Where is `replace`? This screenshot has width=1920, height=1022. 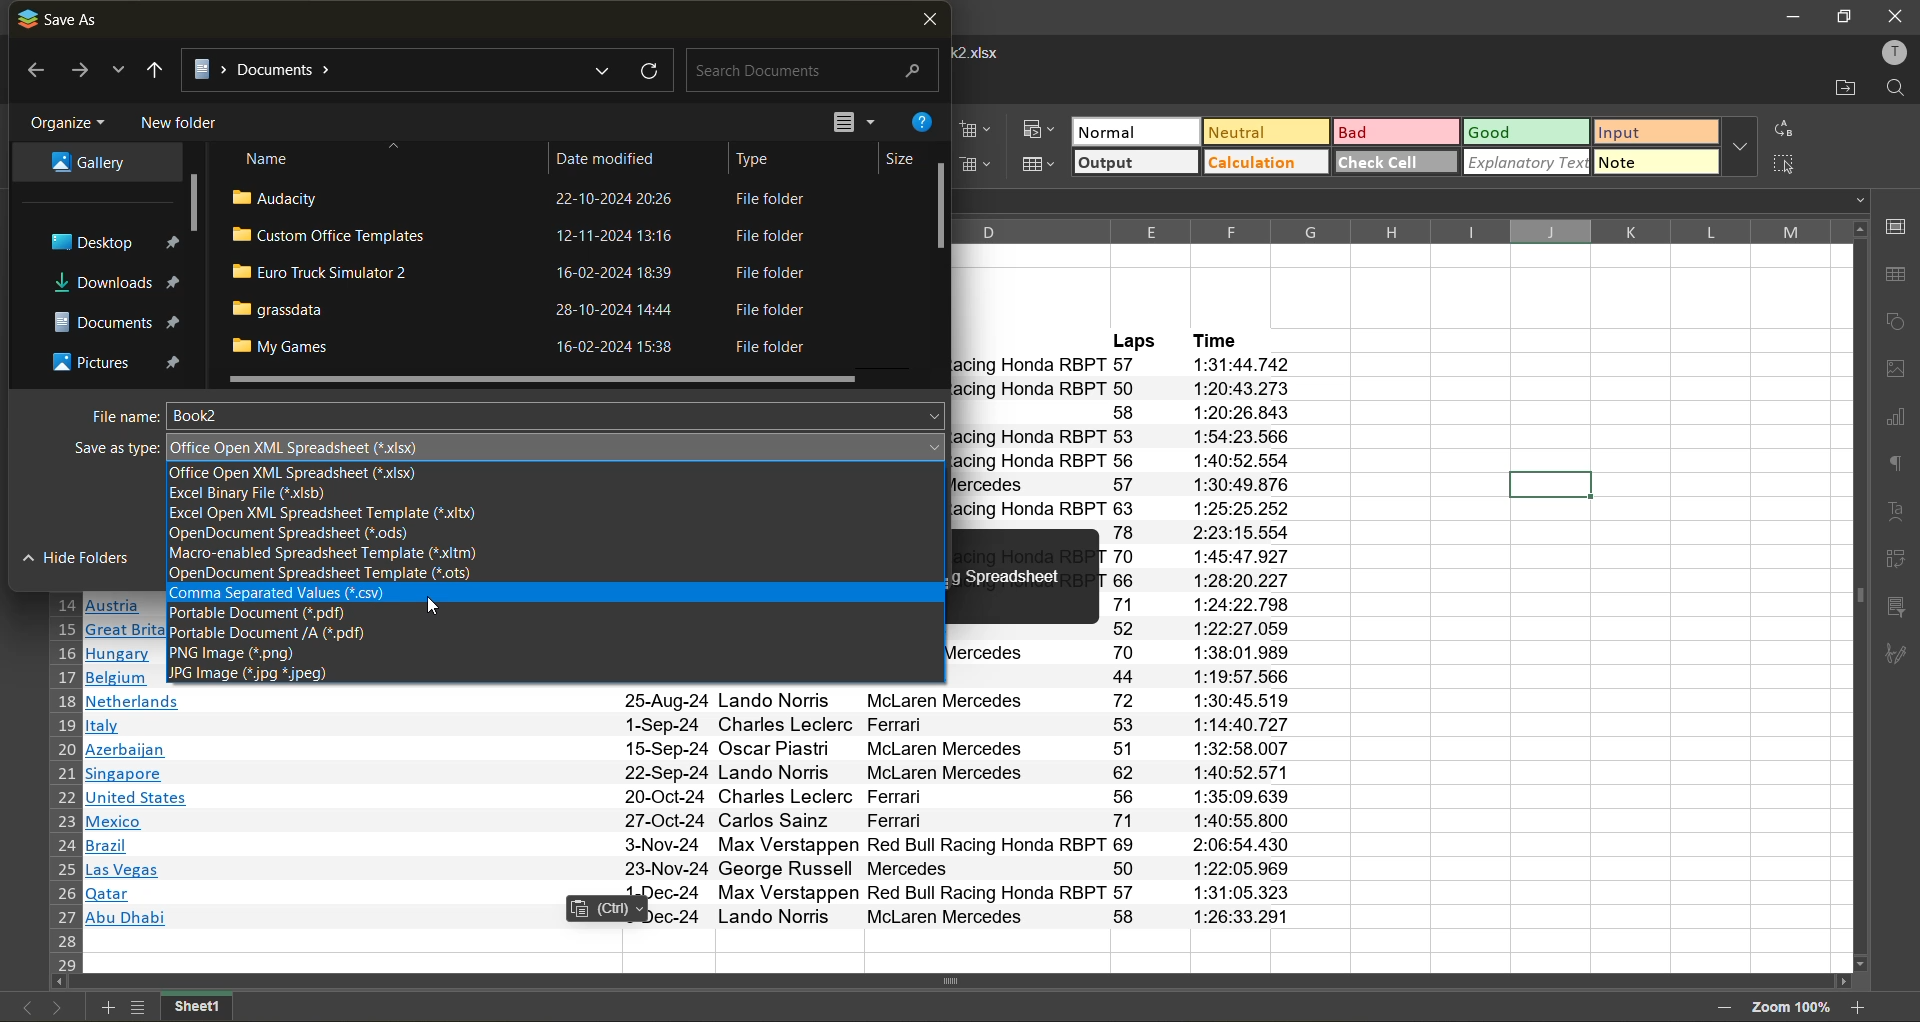 replace is located at coordinates (1788, 128).